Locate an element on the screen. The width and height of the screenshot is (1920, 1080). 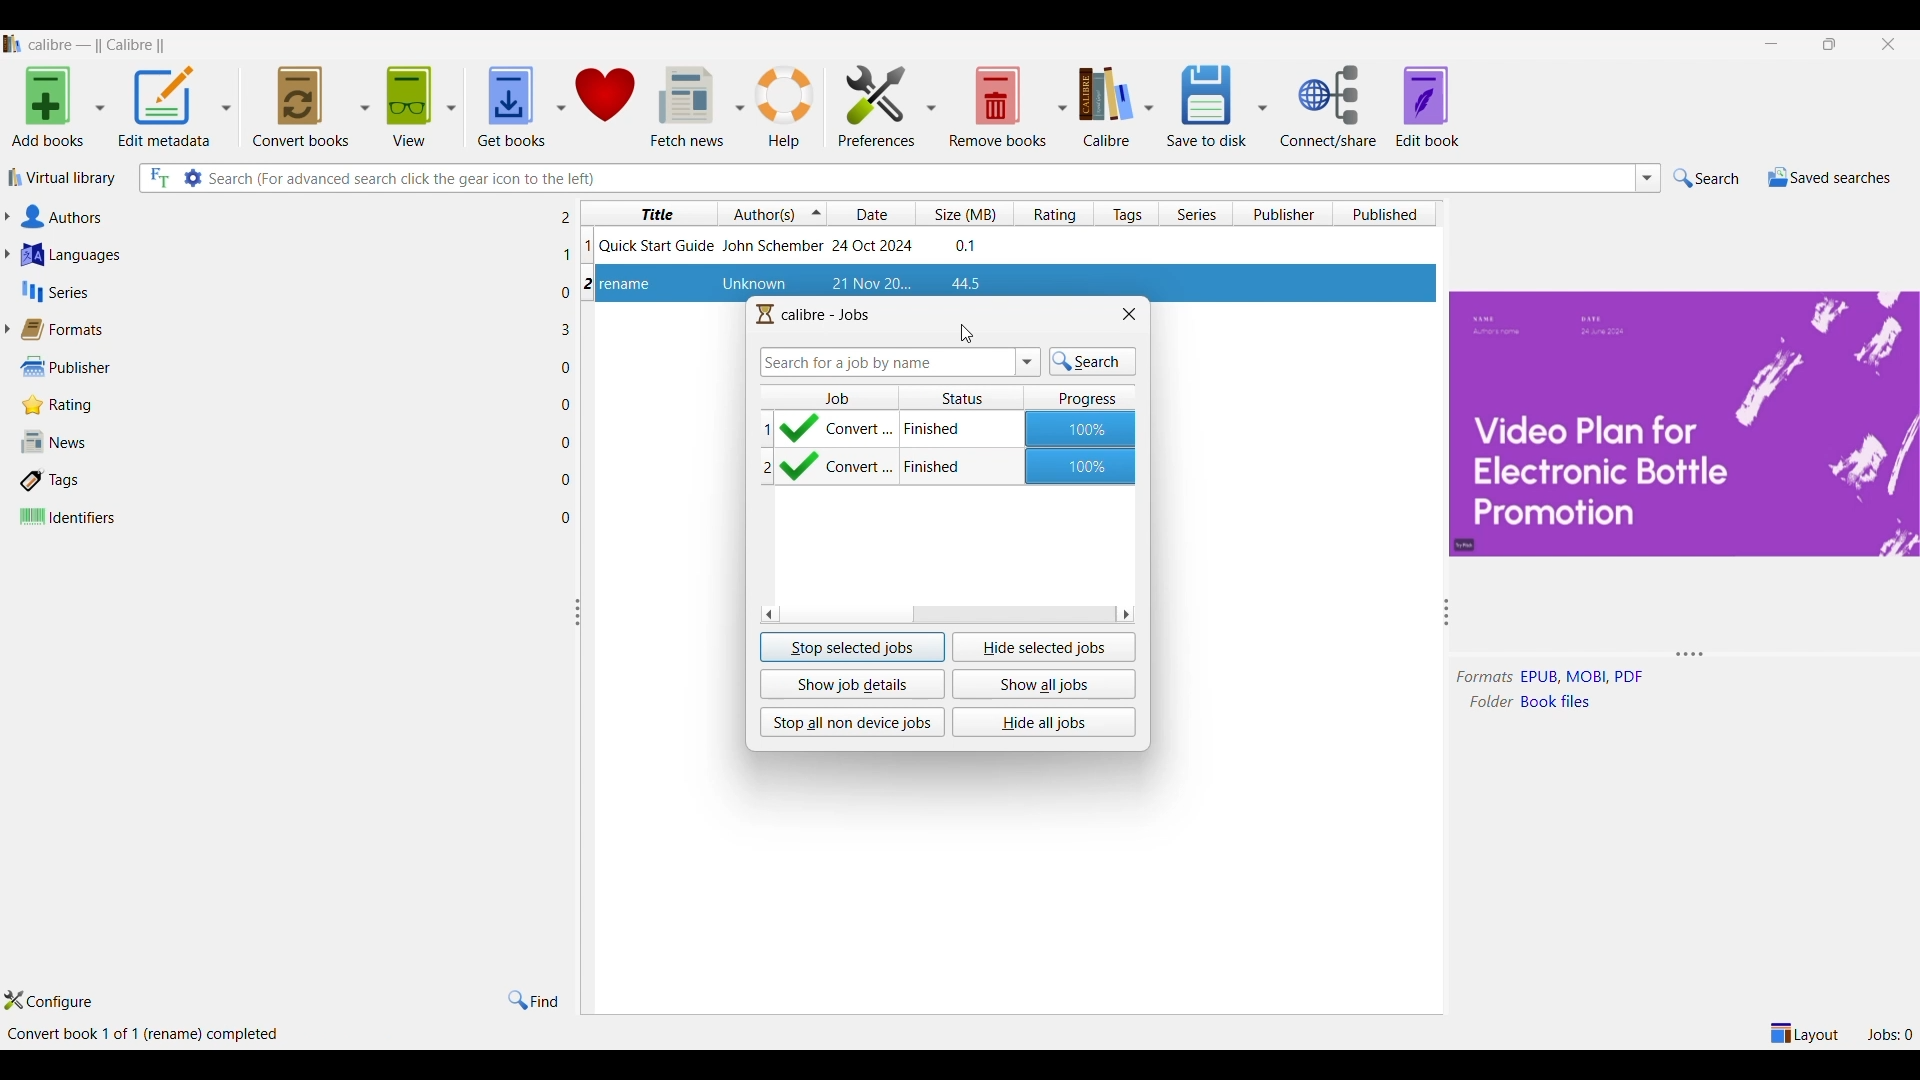
Series column is located at coordinates (1196, 213).